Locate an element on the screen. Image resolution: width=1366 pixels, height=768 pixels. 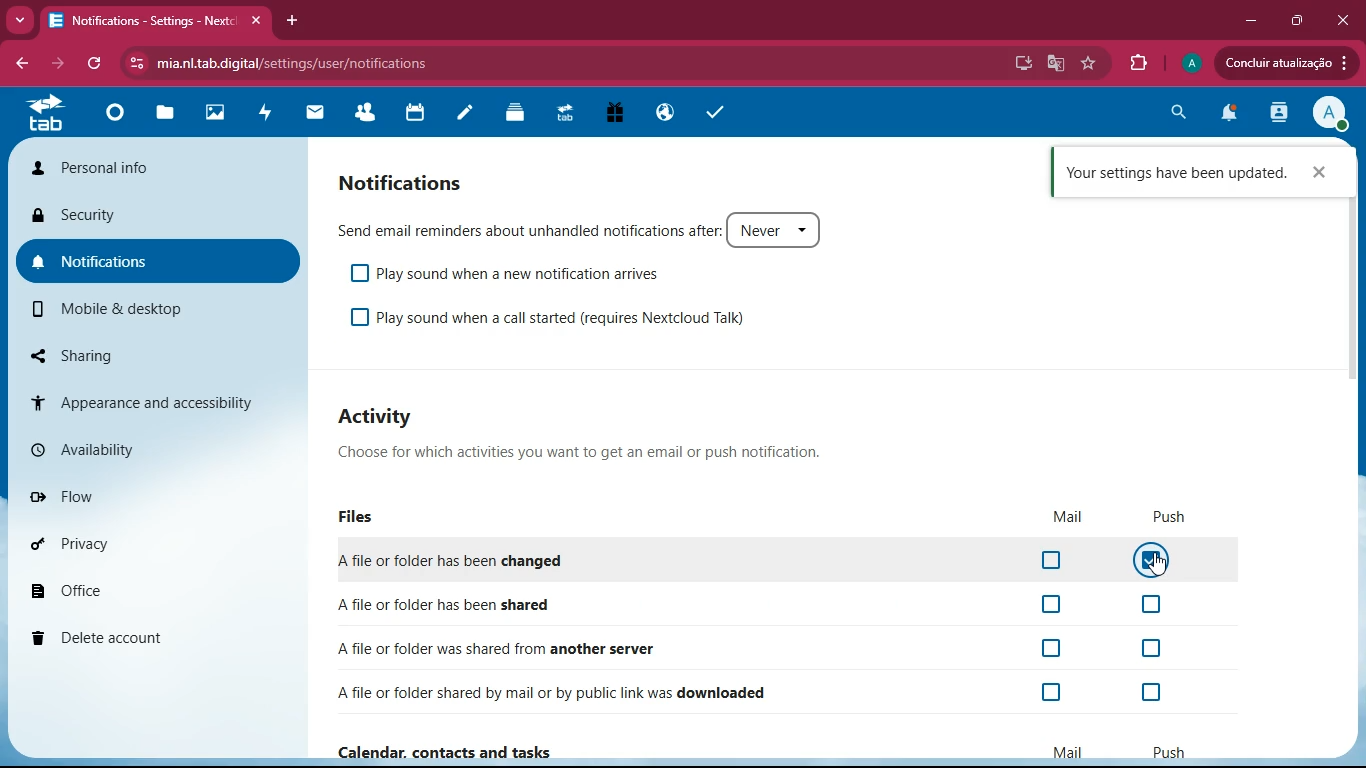
mail is located at coordinates (1068, 517).